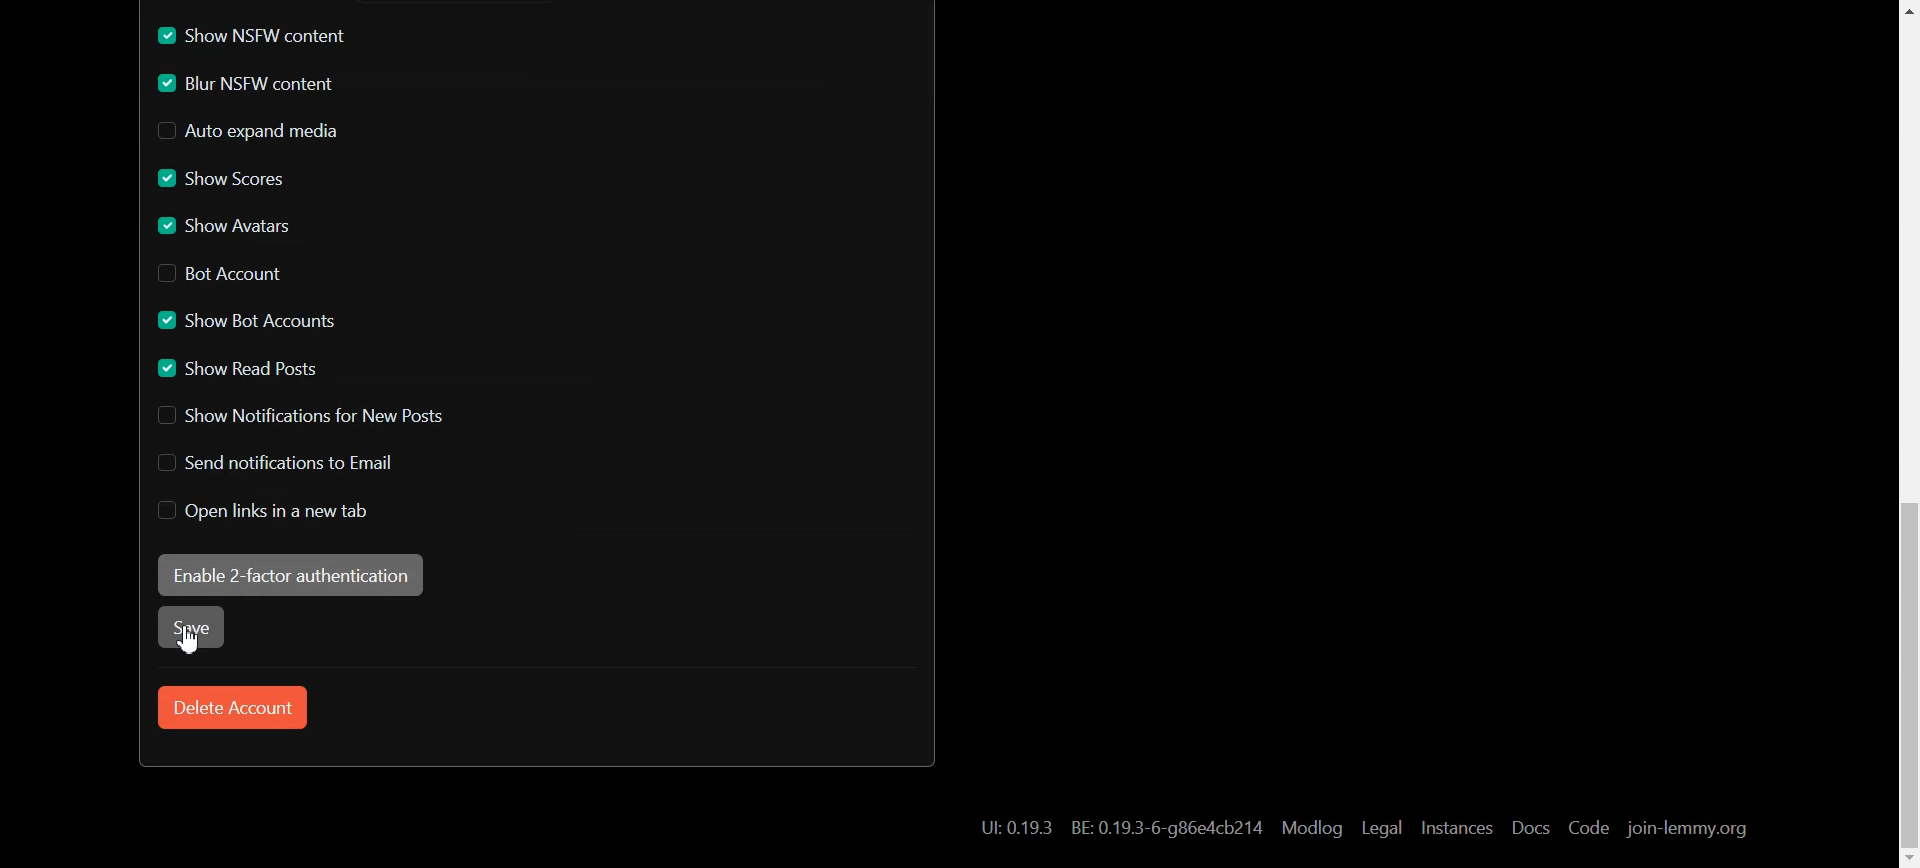 This screenshot has height=868, width=1920. I want to click on Enable 2-factor Authentication, so click(291, 575).